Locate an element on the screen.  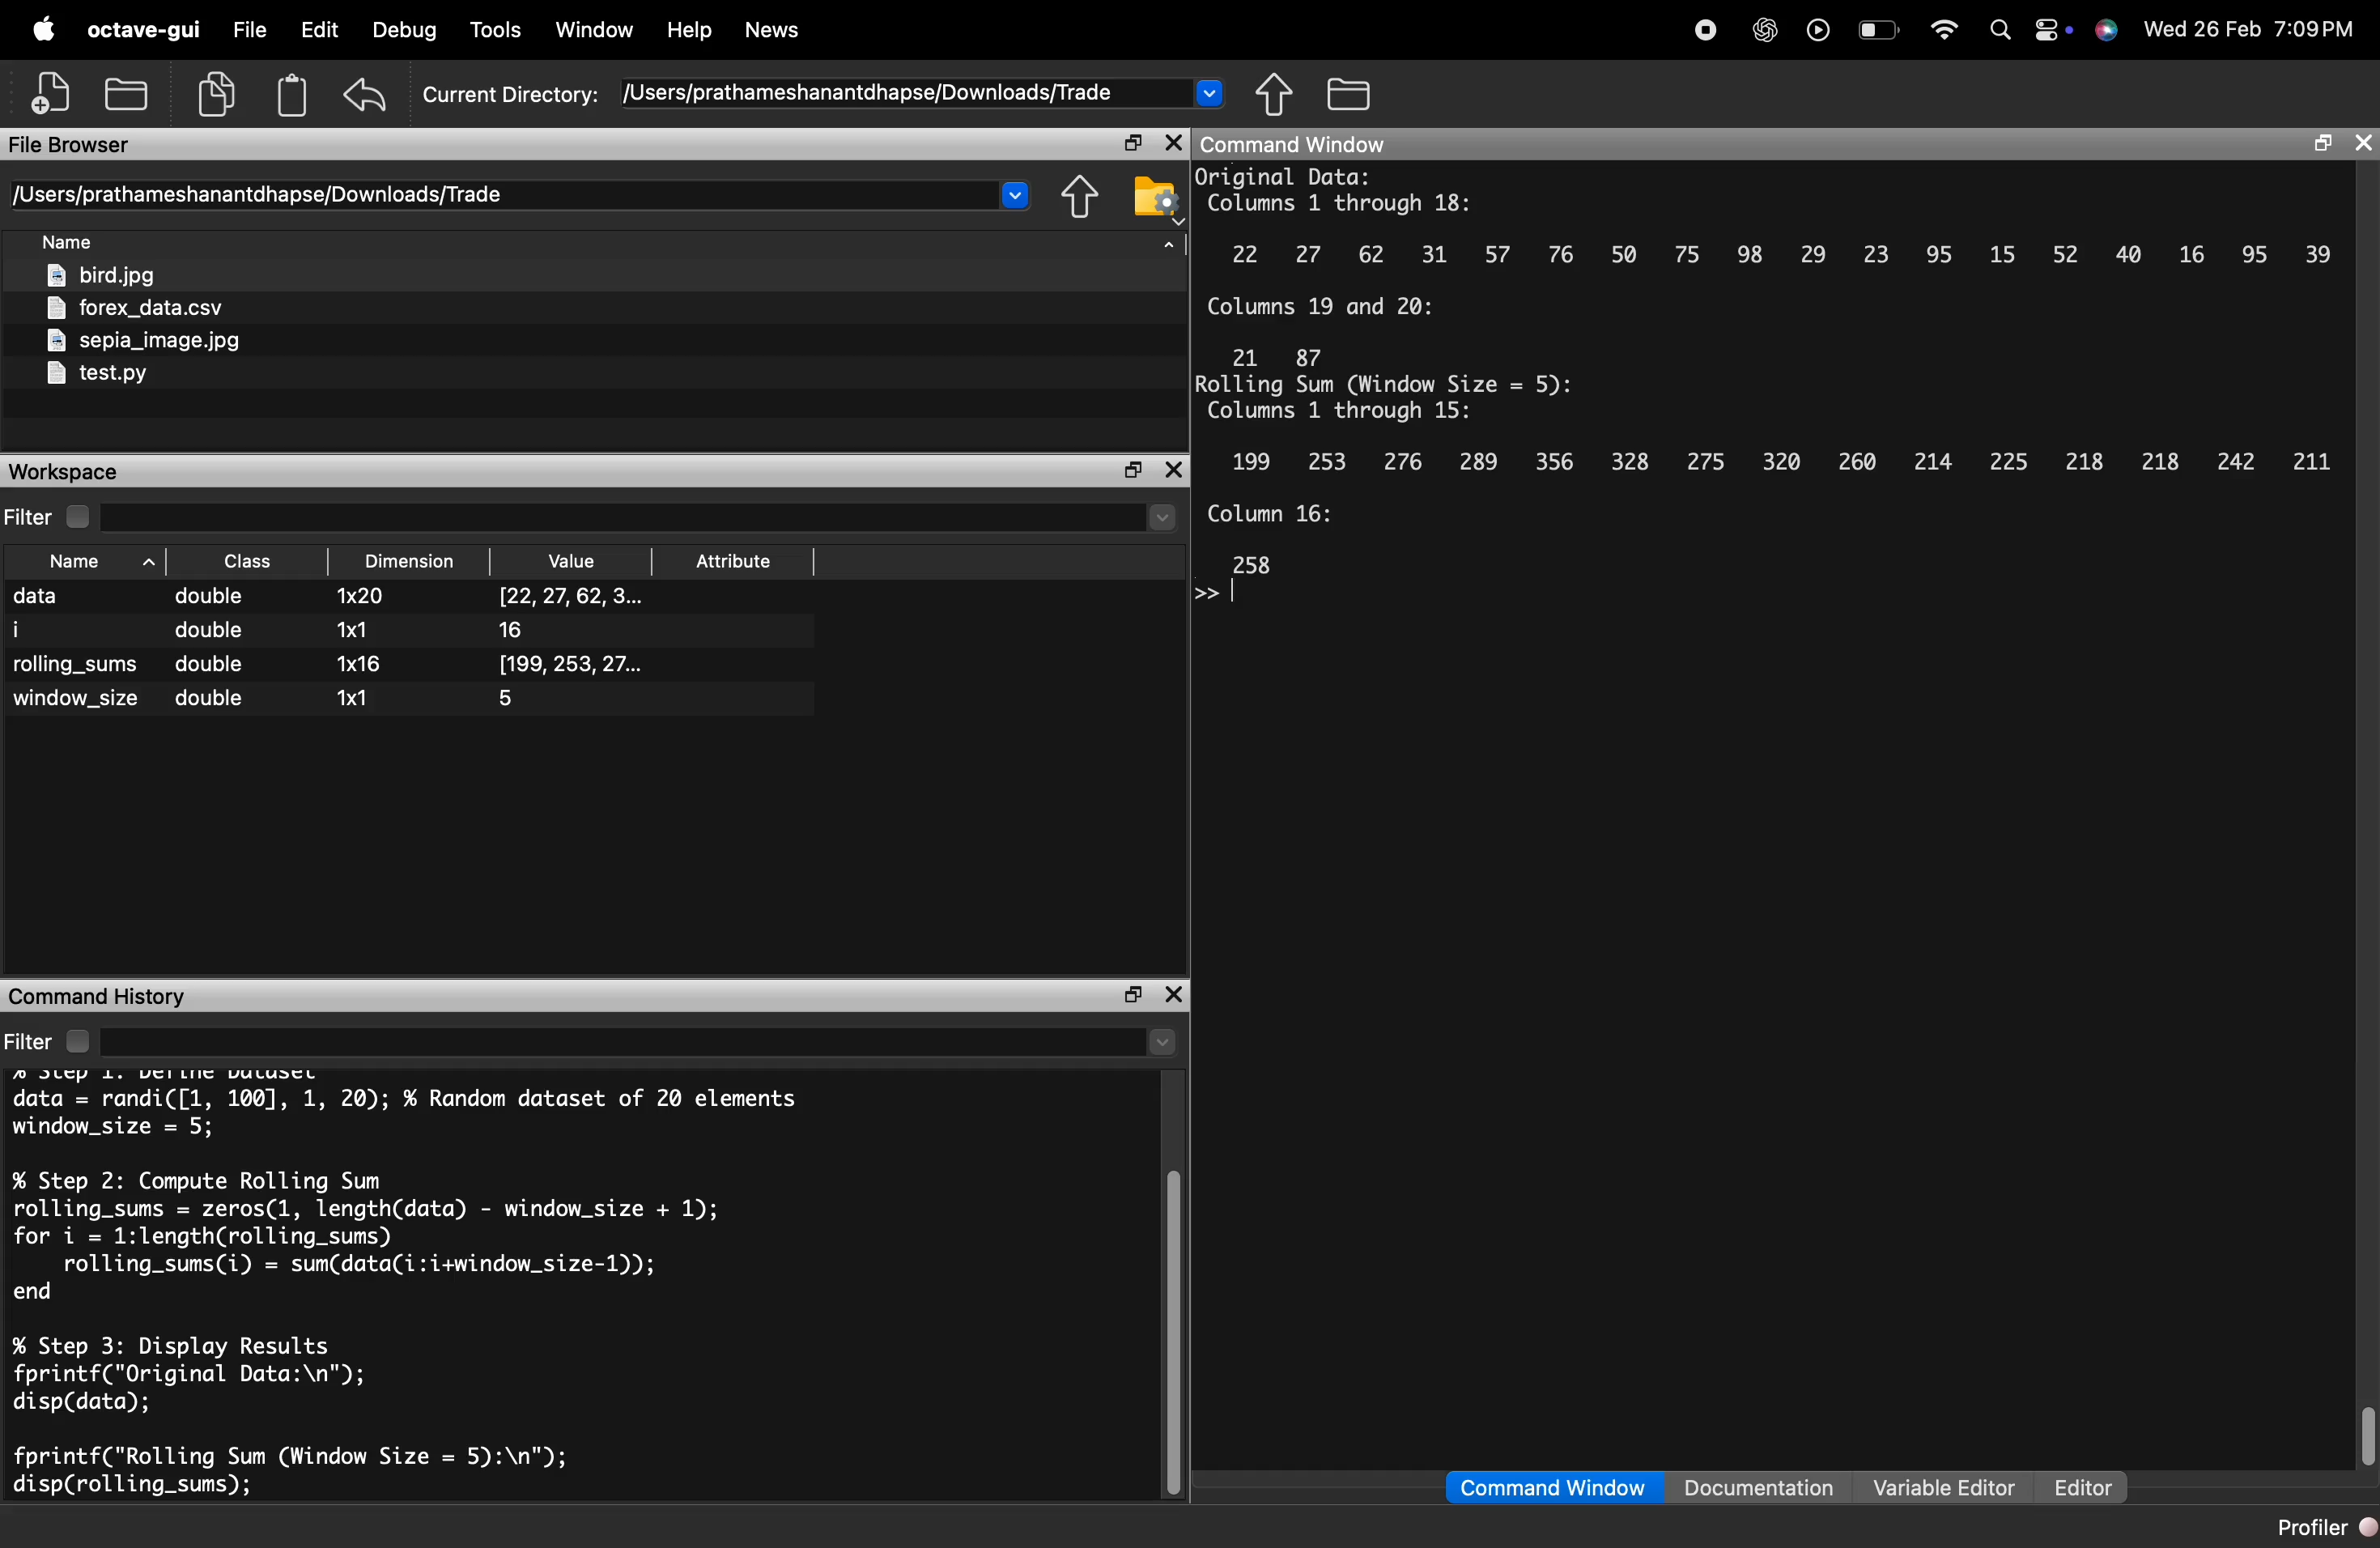
command window is located at coordinates (1322, 145).